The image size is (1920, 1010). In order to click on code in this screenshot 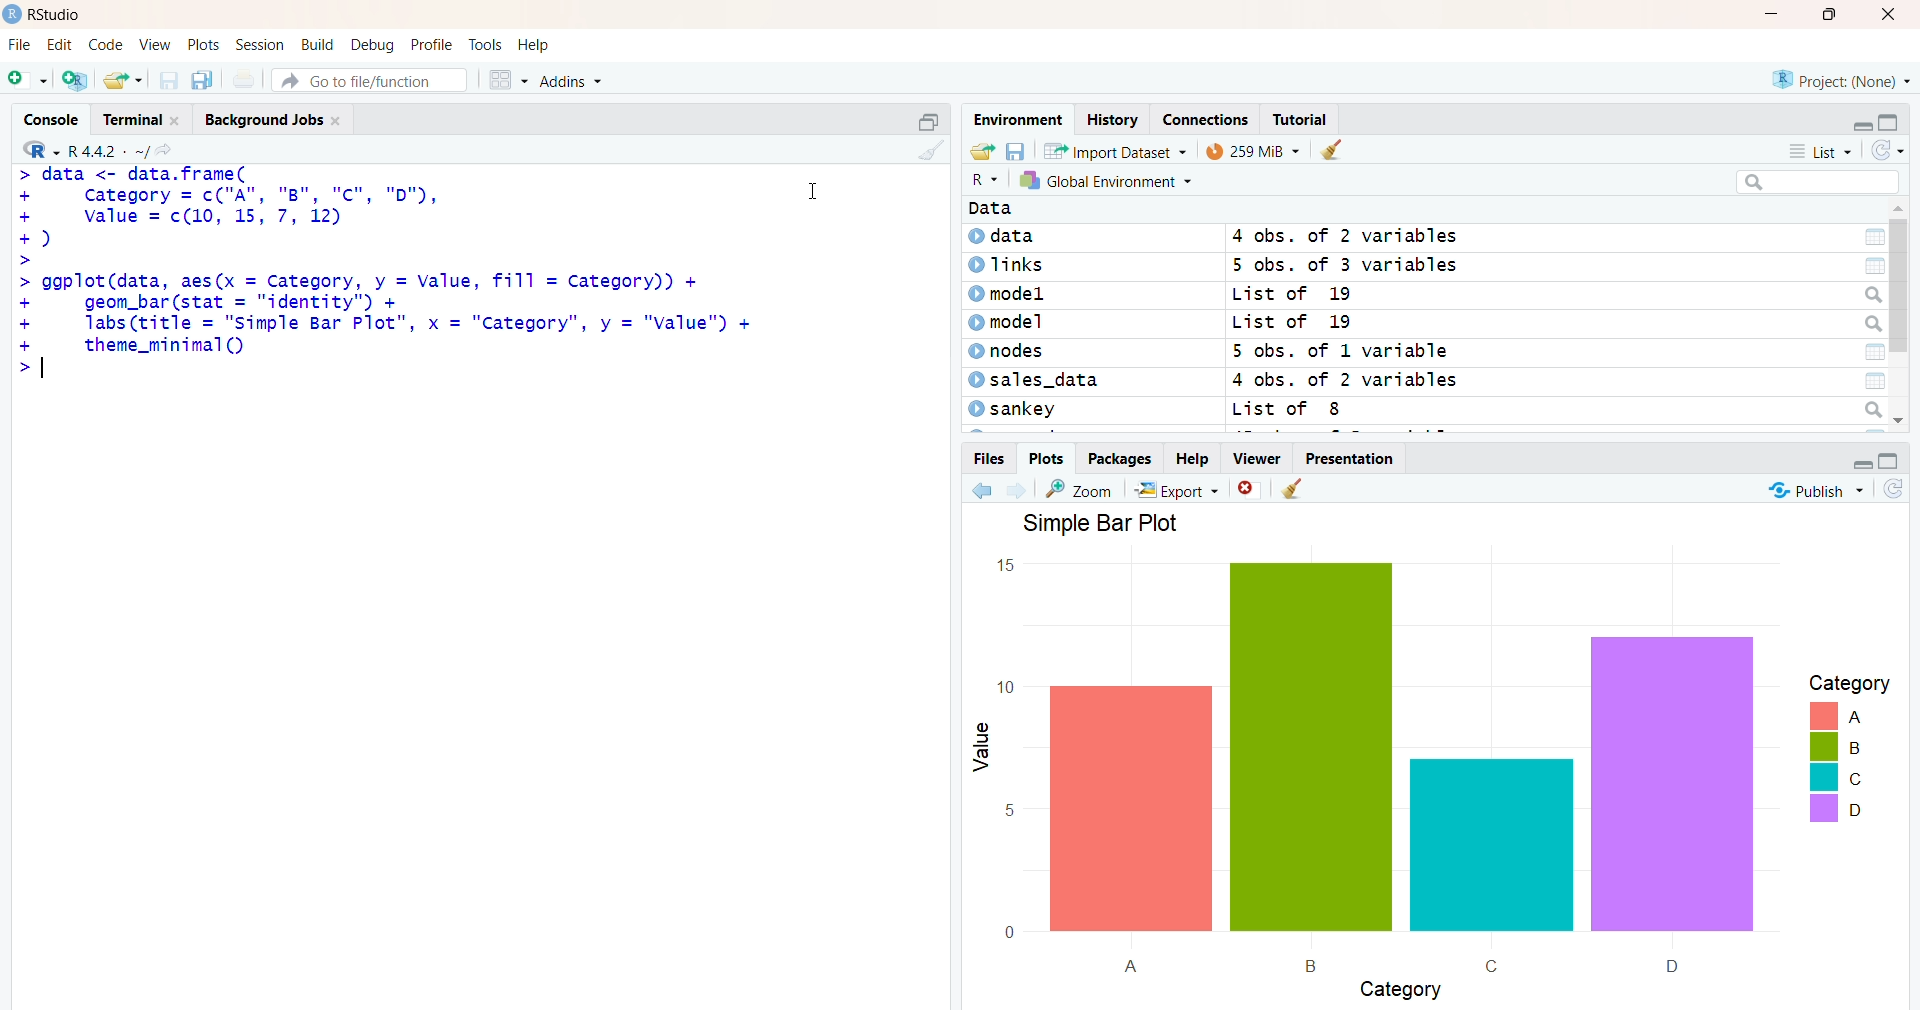, I will do `click(105, 45)`.